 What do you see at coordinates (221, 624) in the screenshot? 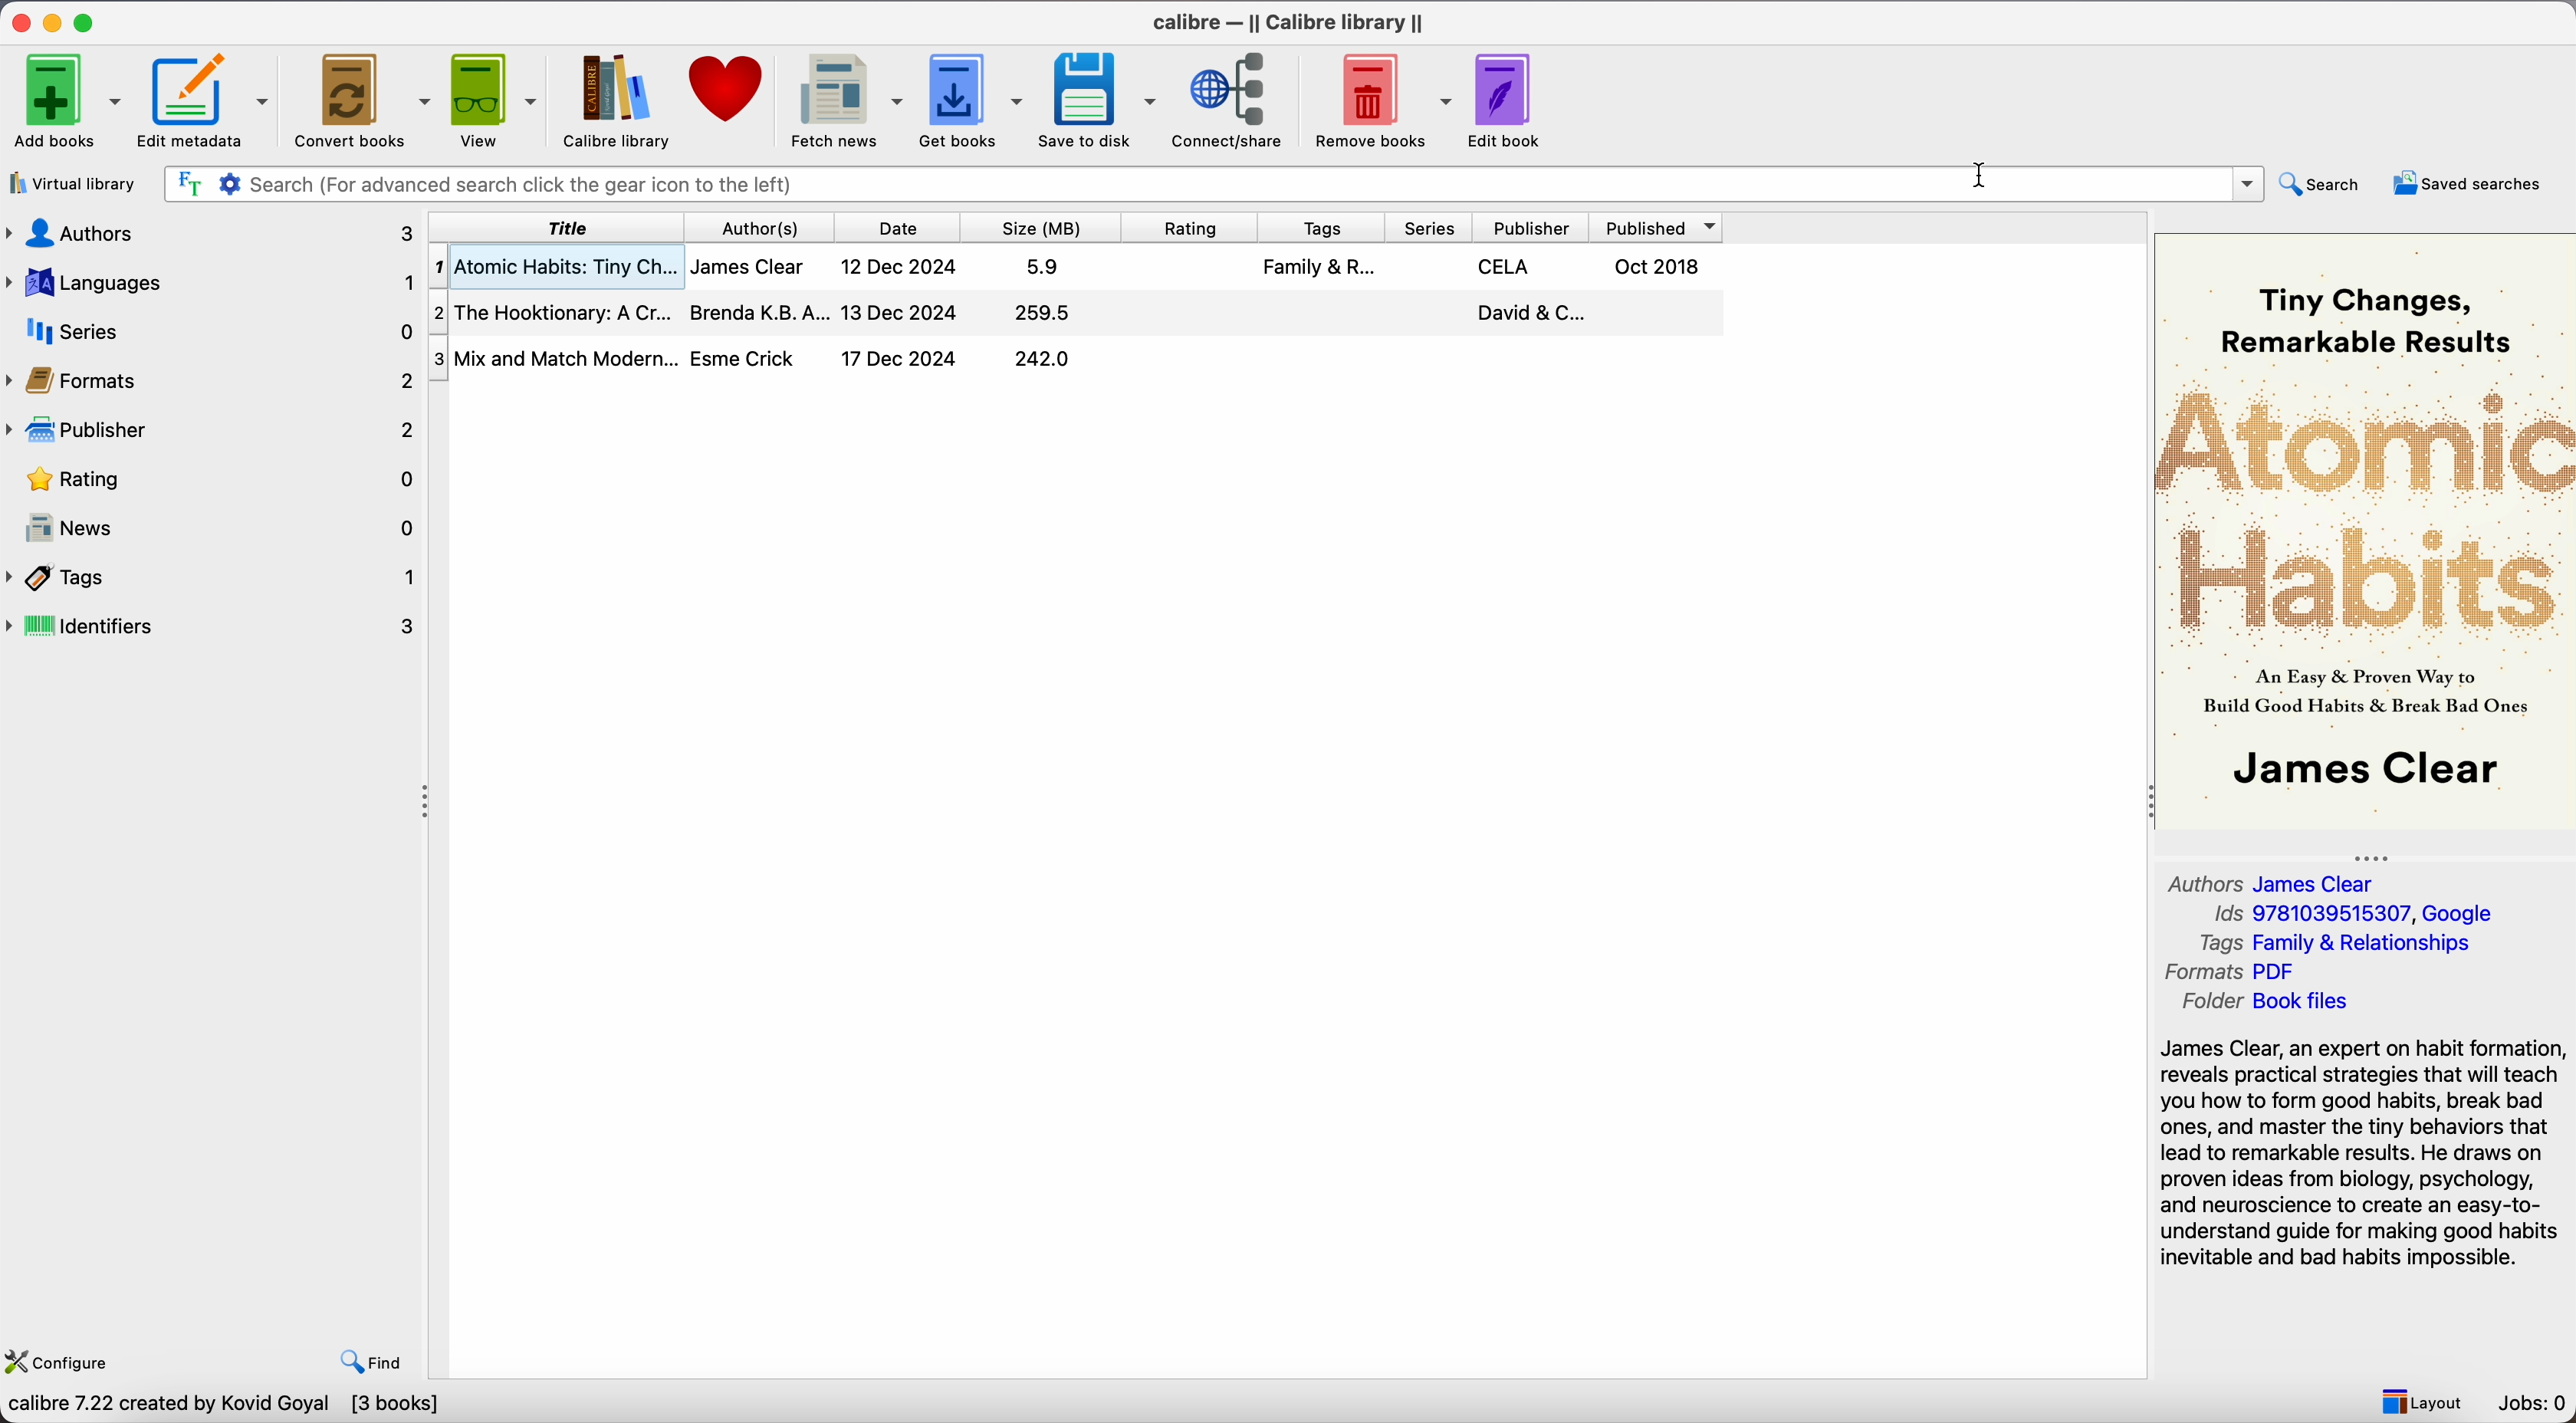
I see `identifiers` at bounding box center [221, 624].